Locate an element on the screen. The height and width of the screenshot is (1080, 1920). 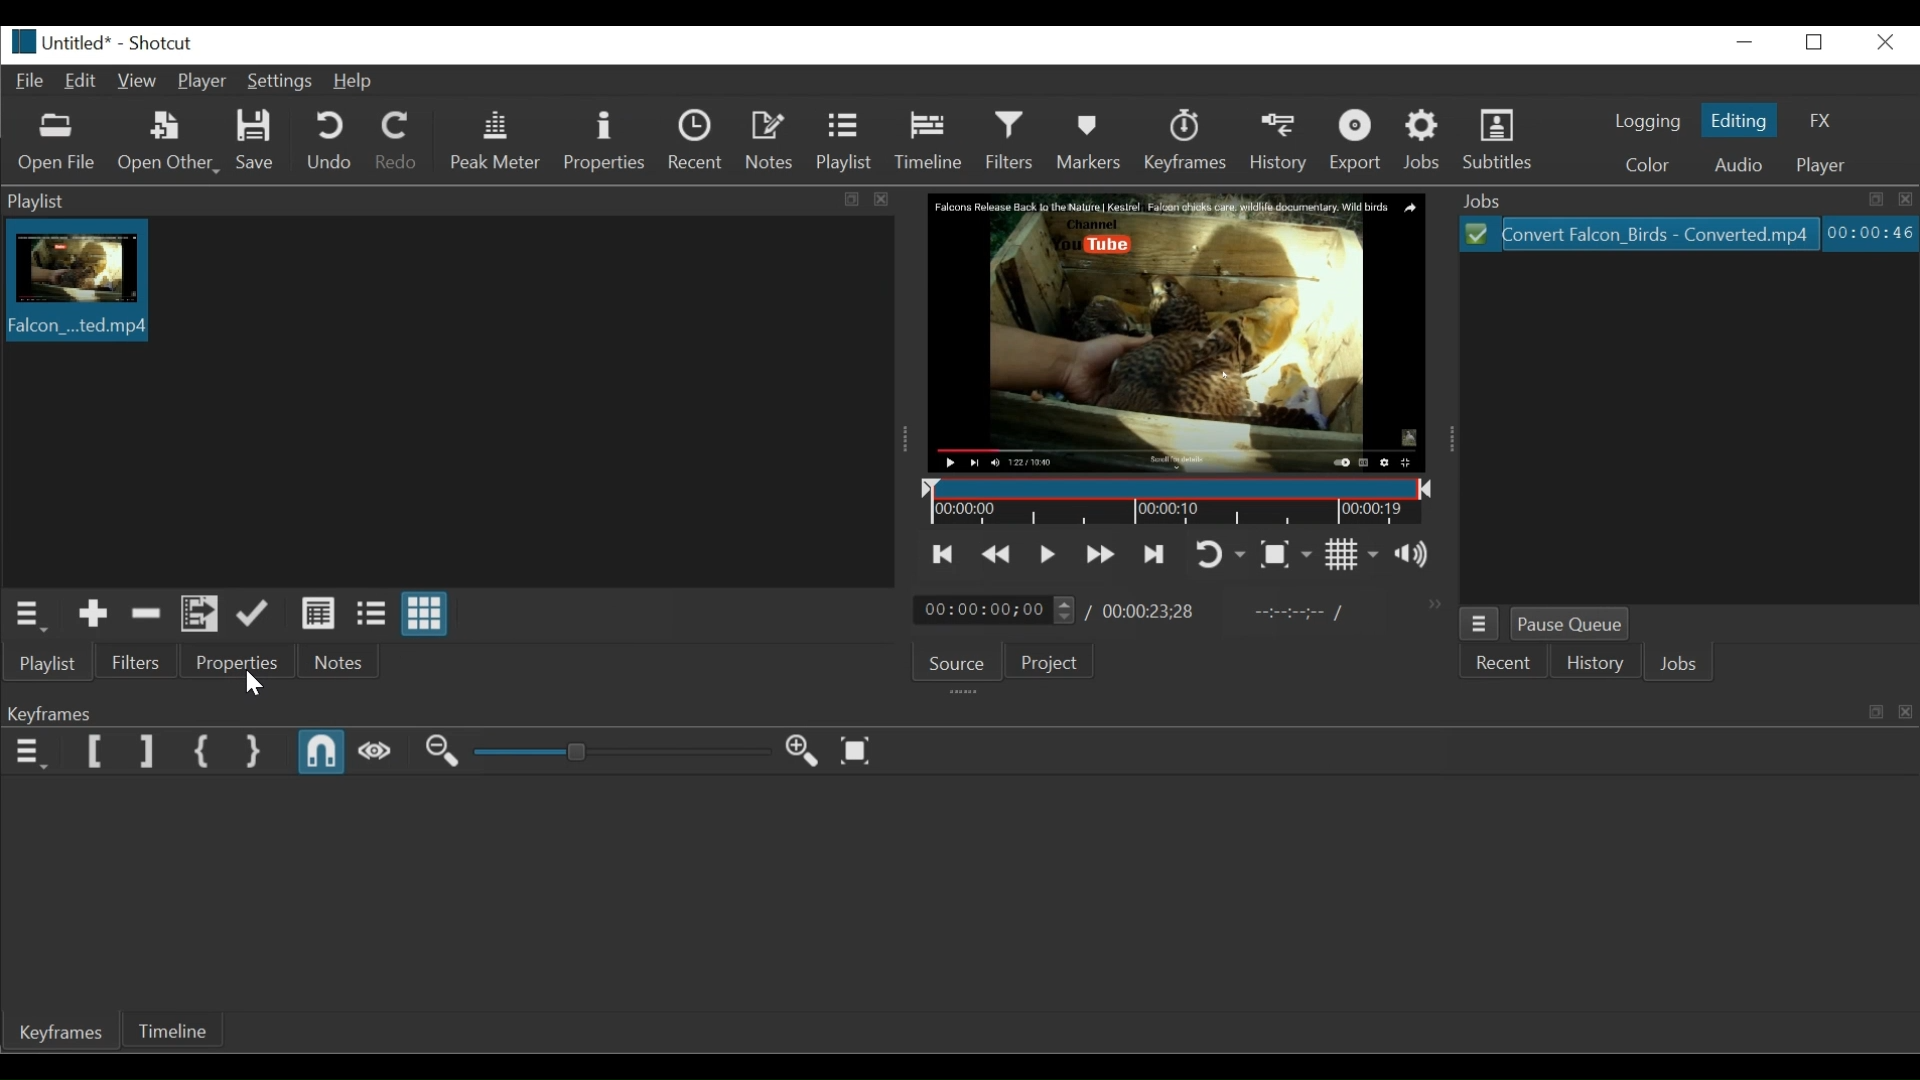
Pause Queue is located at coordinates (1574, 624).